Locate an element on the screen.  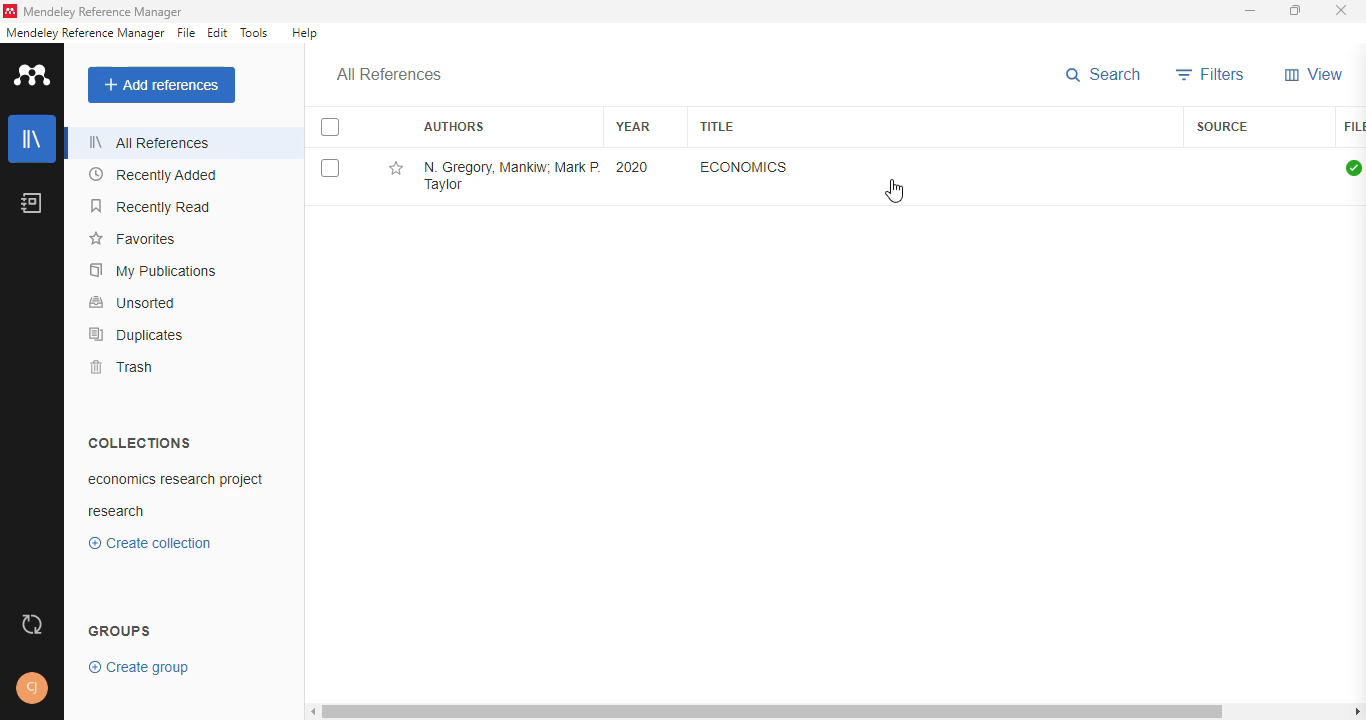
mendeley reference manager is located at coordinates (106, 12).